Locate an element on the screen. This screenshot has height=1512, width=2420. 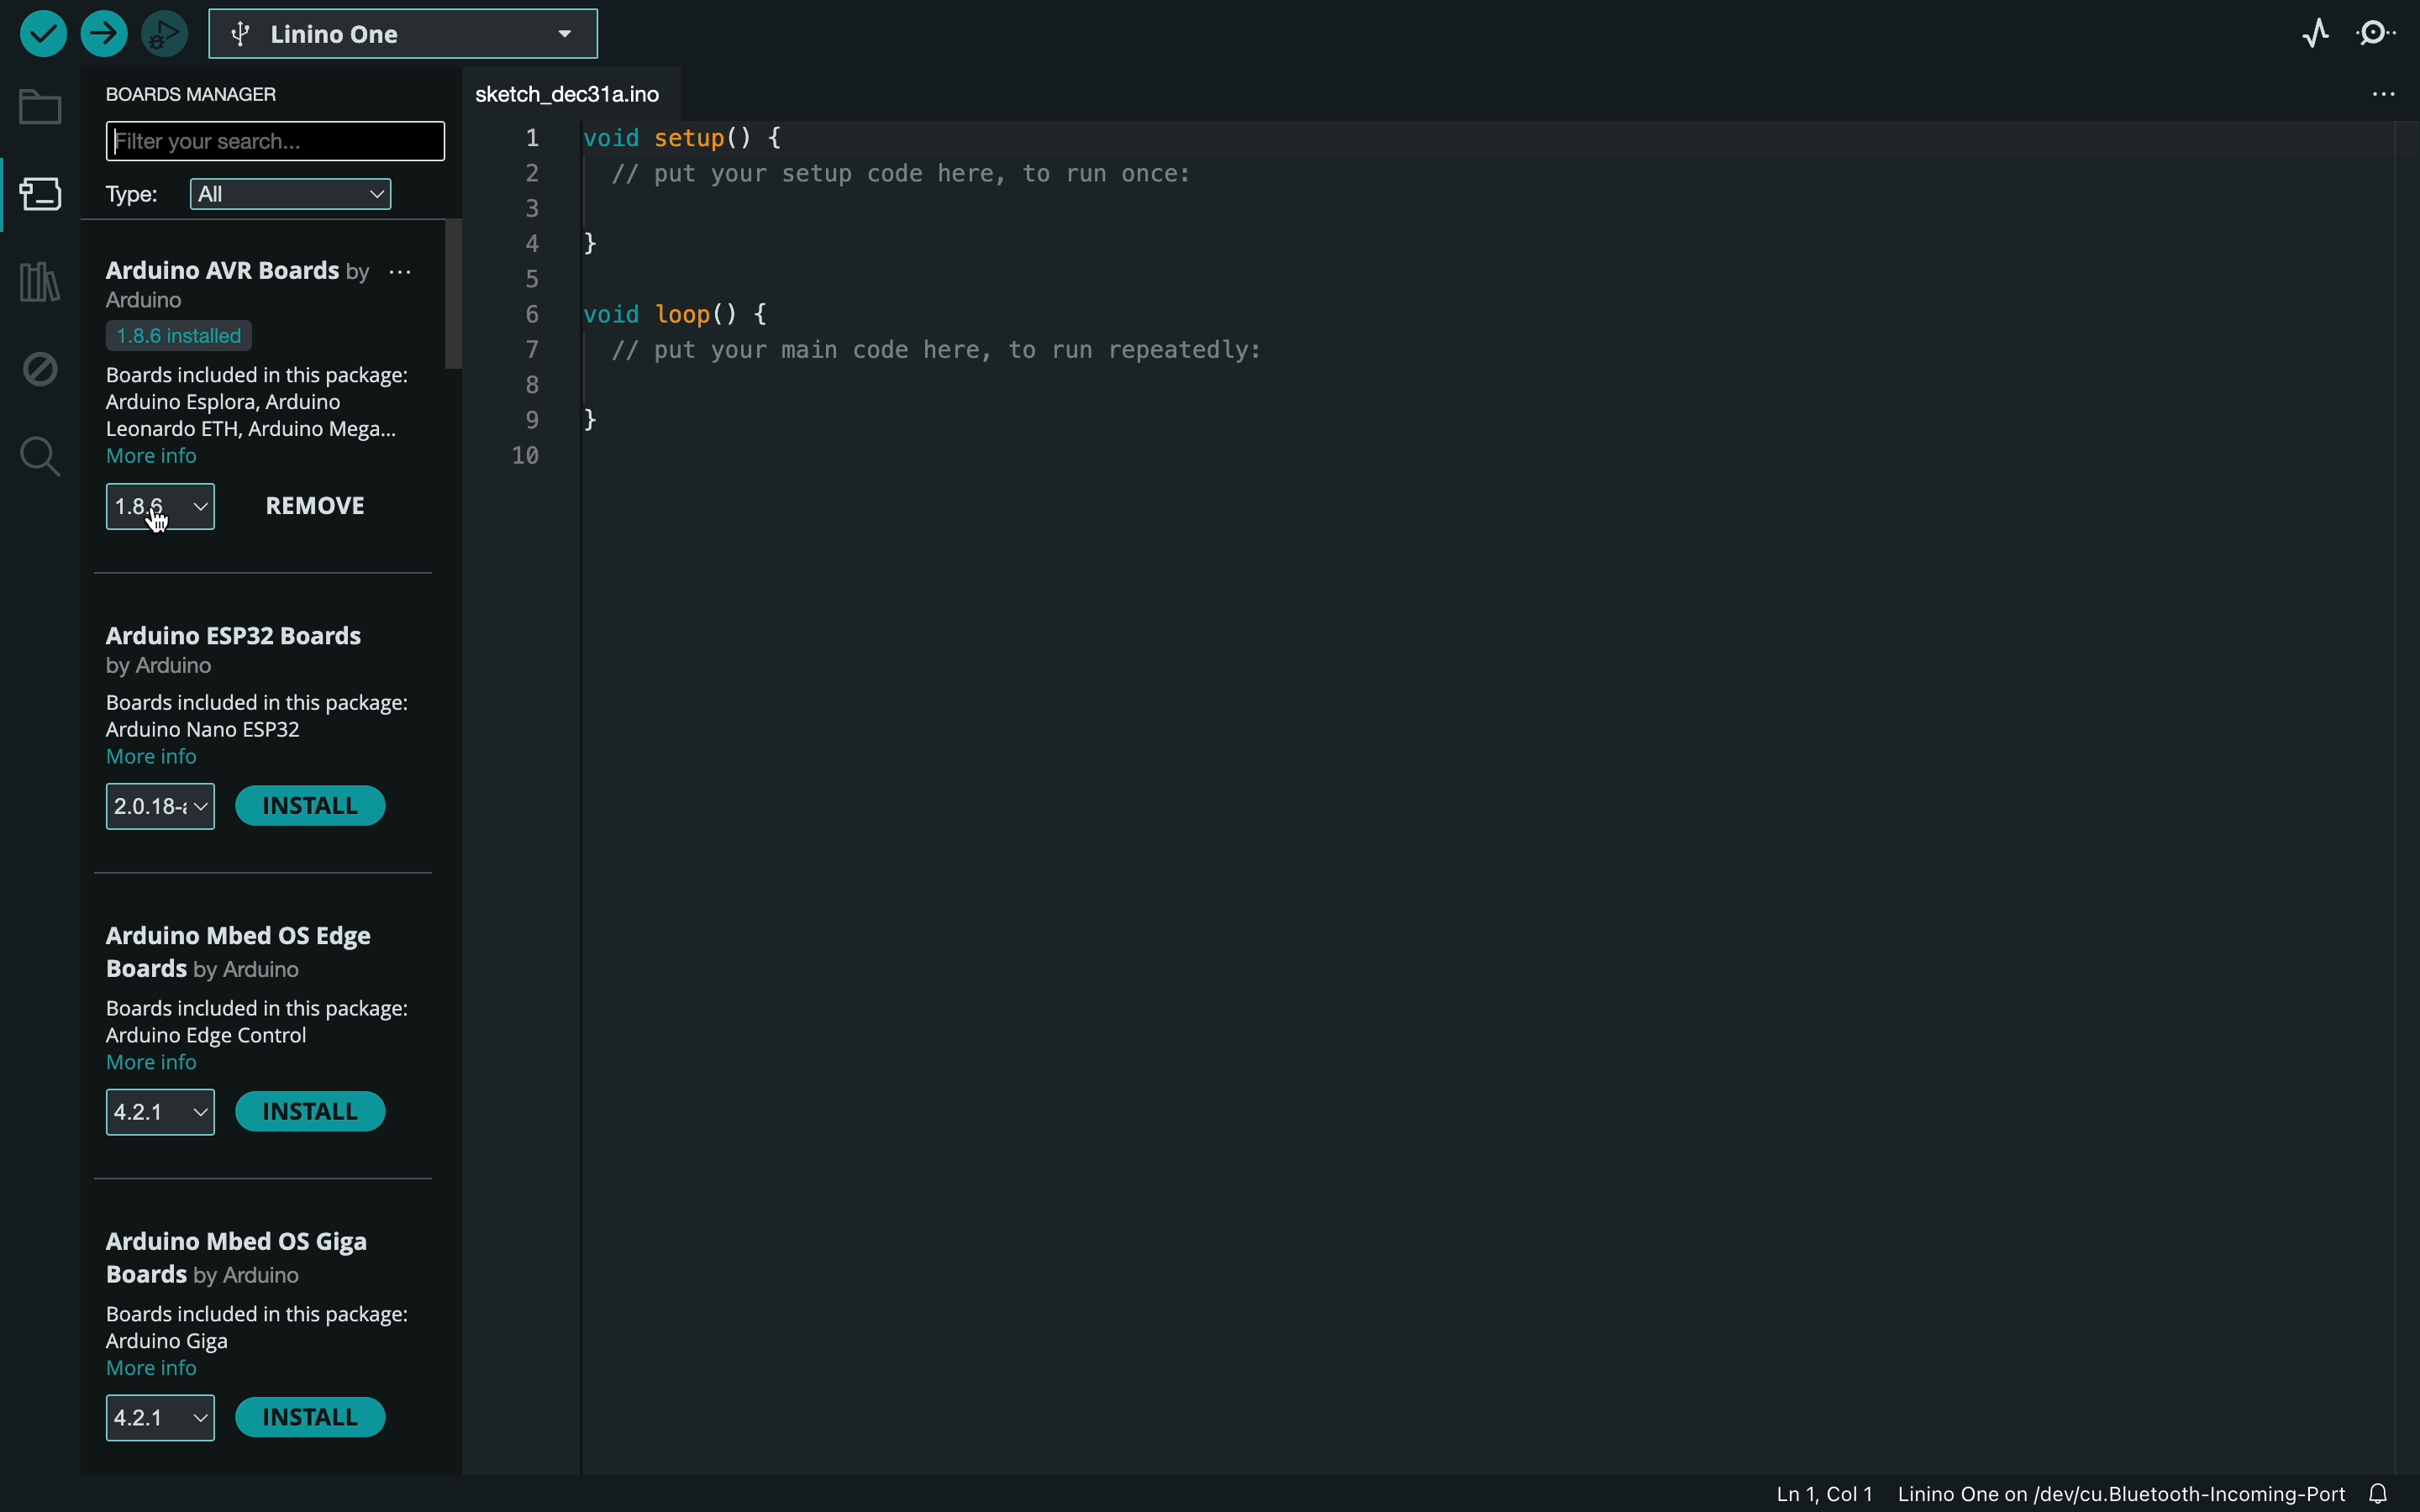
AVR boards is located at coordinates (268, 283).